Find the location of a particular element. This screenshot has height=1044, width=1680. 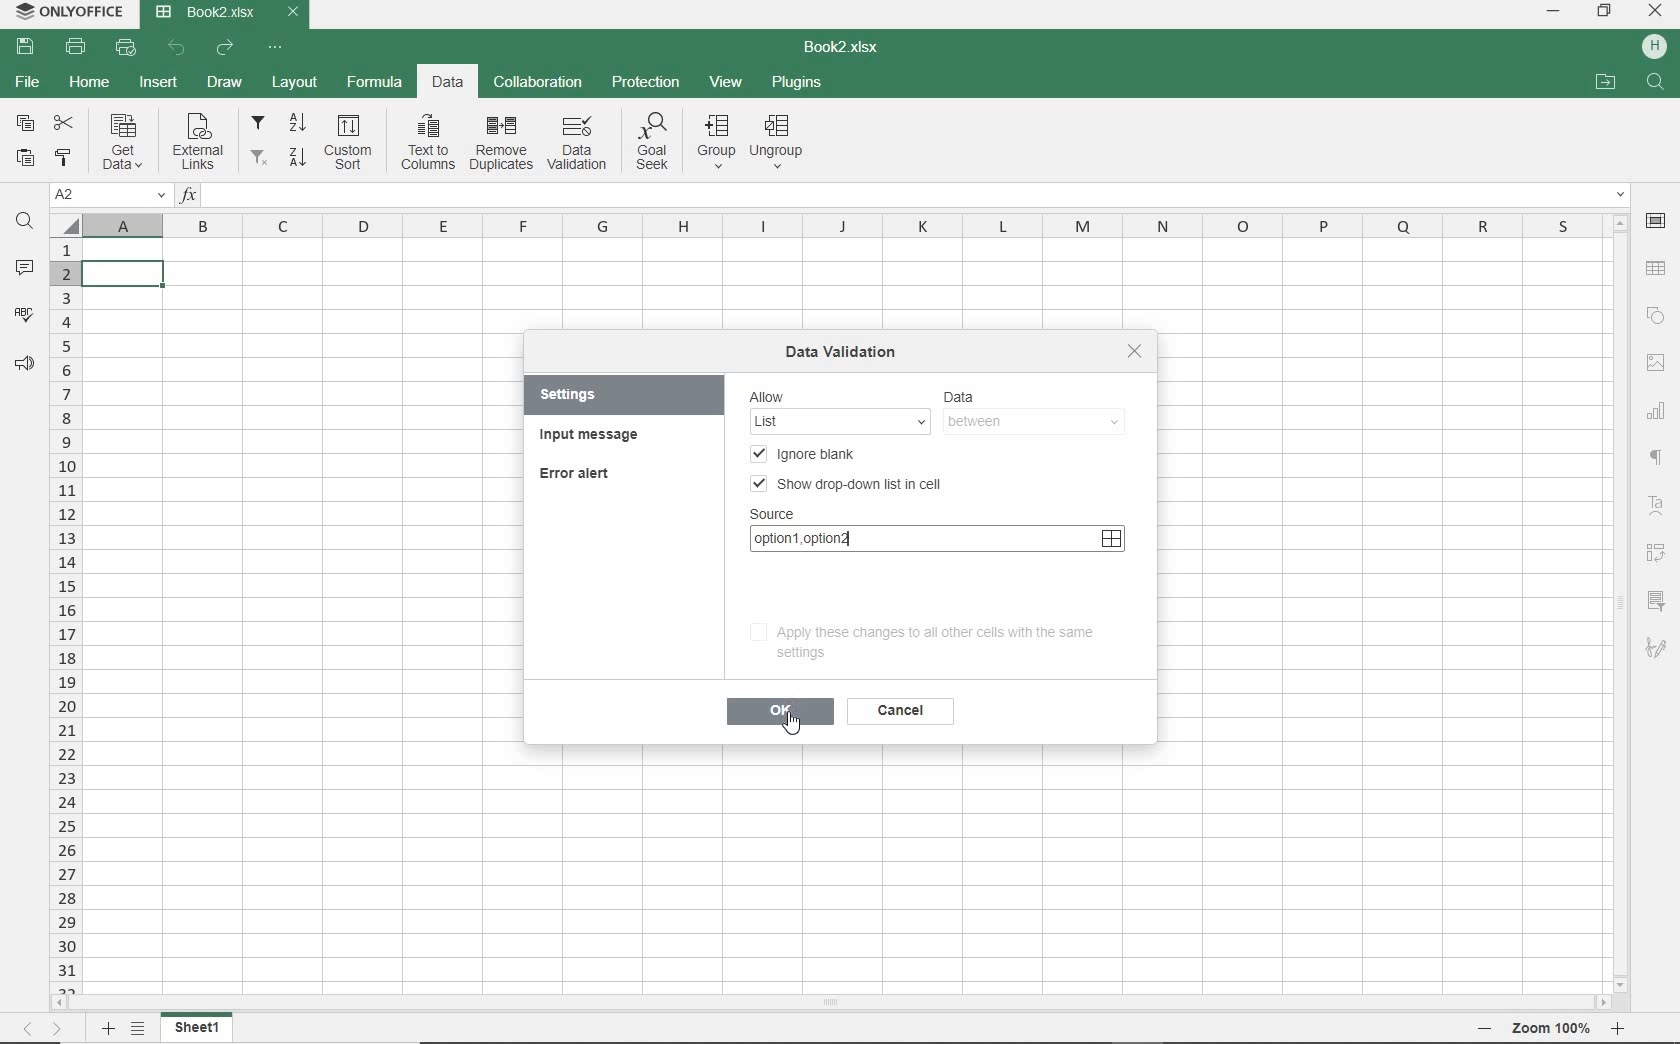

ANY VALUE is located at coordinates (841, 421).